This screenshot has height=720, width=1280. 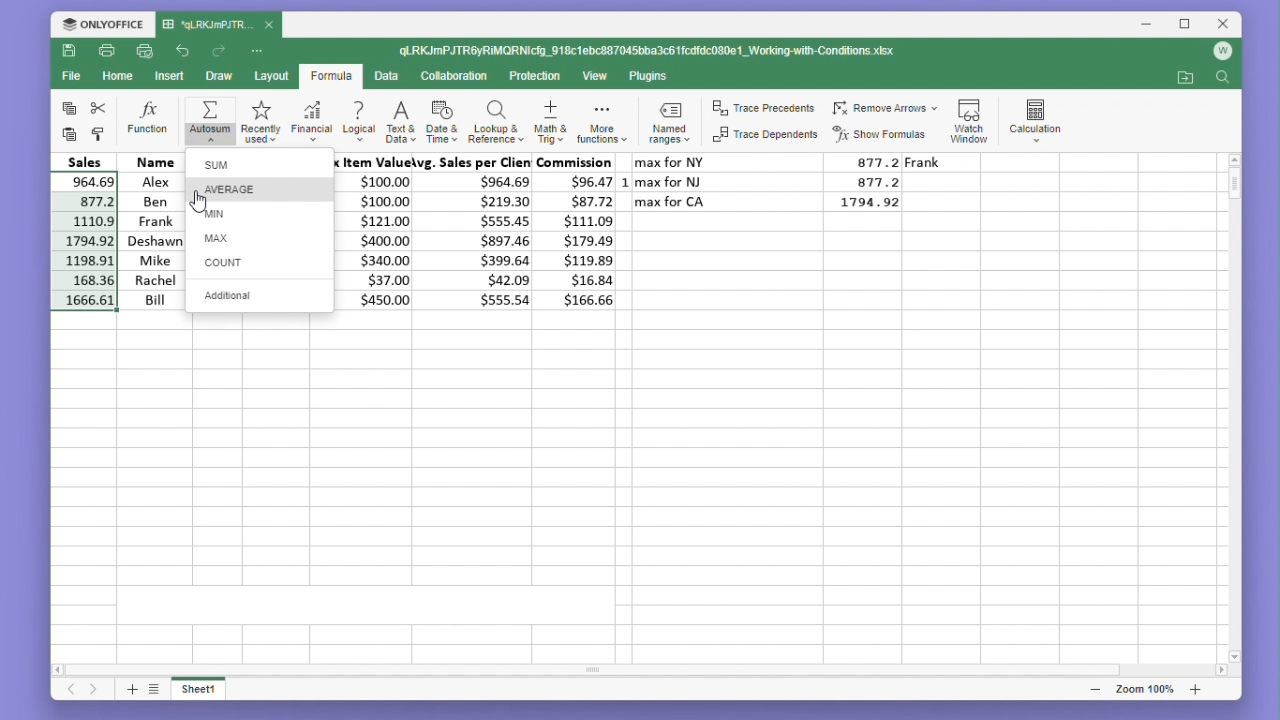 What do you see at coordinates (651, 49) in the screenshot?
I see `qLRKJmPJTR6yRIMQRNIcfg_918c1ebc887045bba3c61fcdfdc080c1_Working-with-Conditions.xlsx` at bounding box center [651, 49].